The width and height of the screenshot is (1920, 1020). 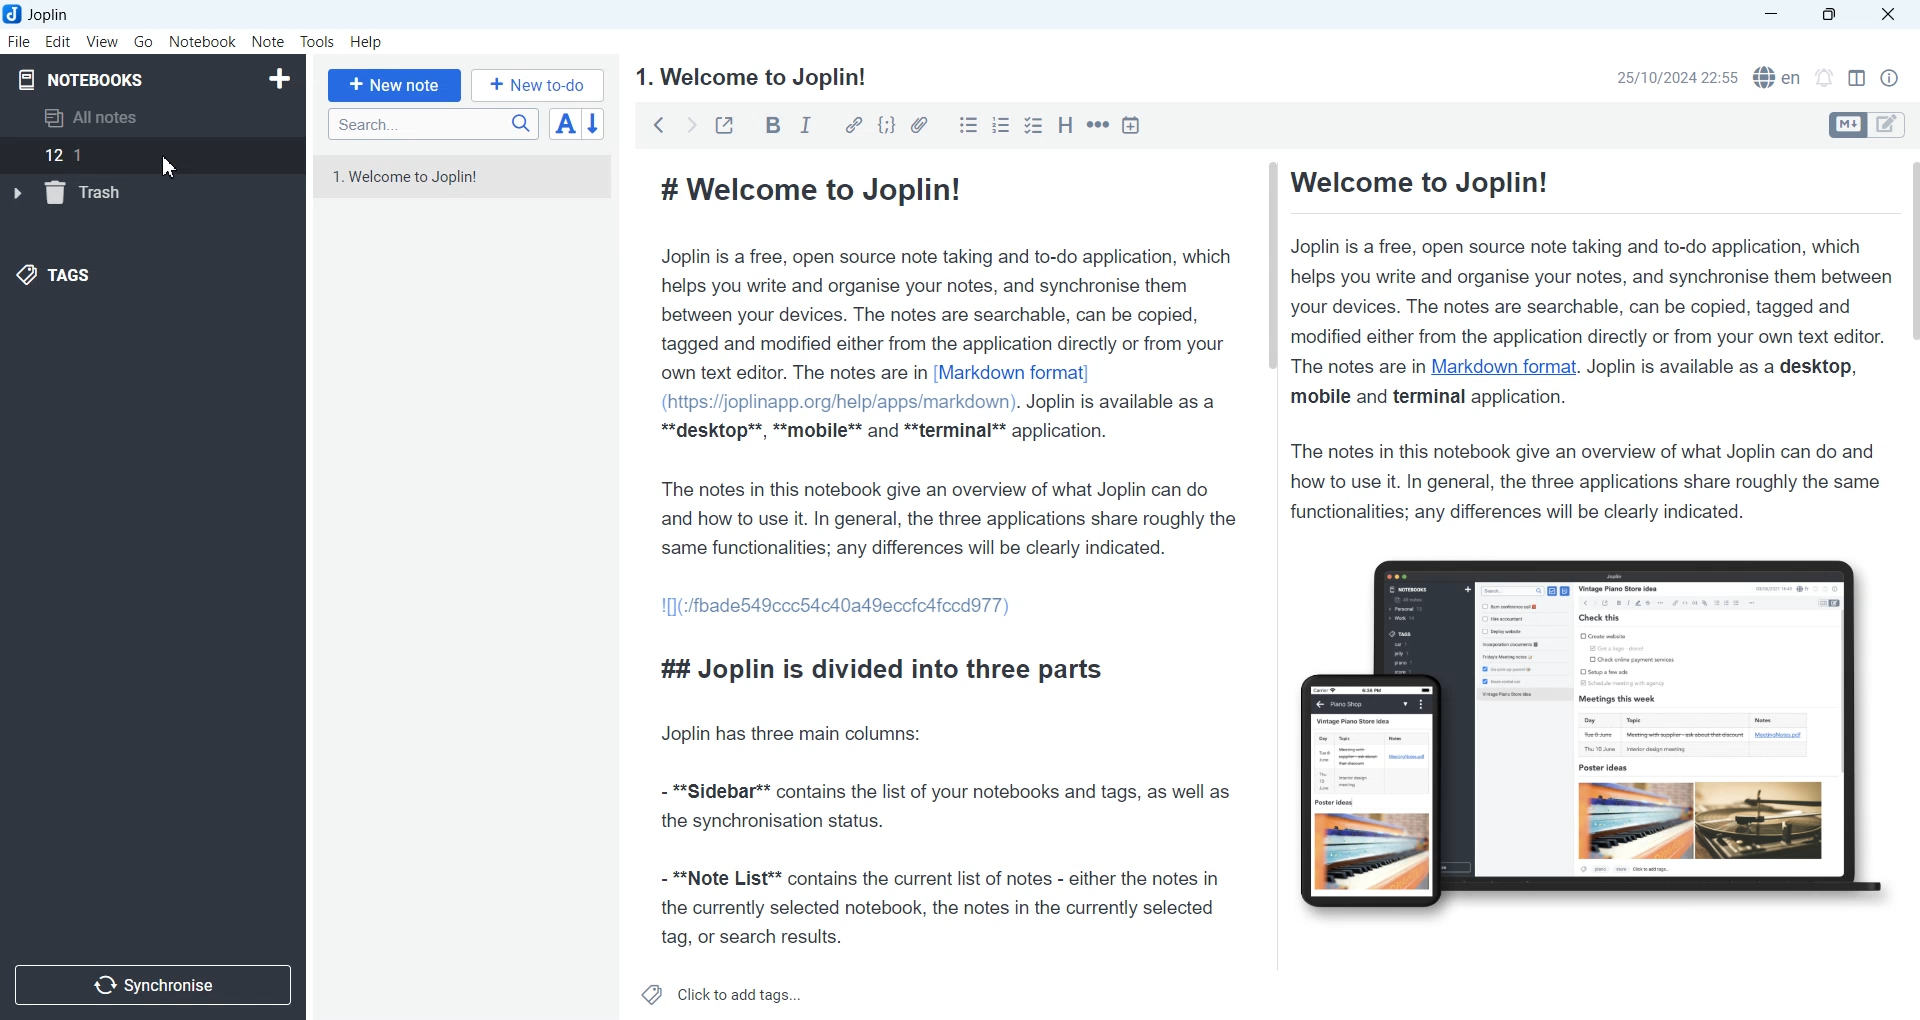 What do you see at coordinates (887, 124) in the screenshot?
I see `Code` at bounding box center [887, 124].